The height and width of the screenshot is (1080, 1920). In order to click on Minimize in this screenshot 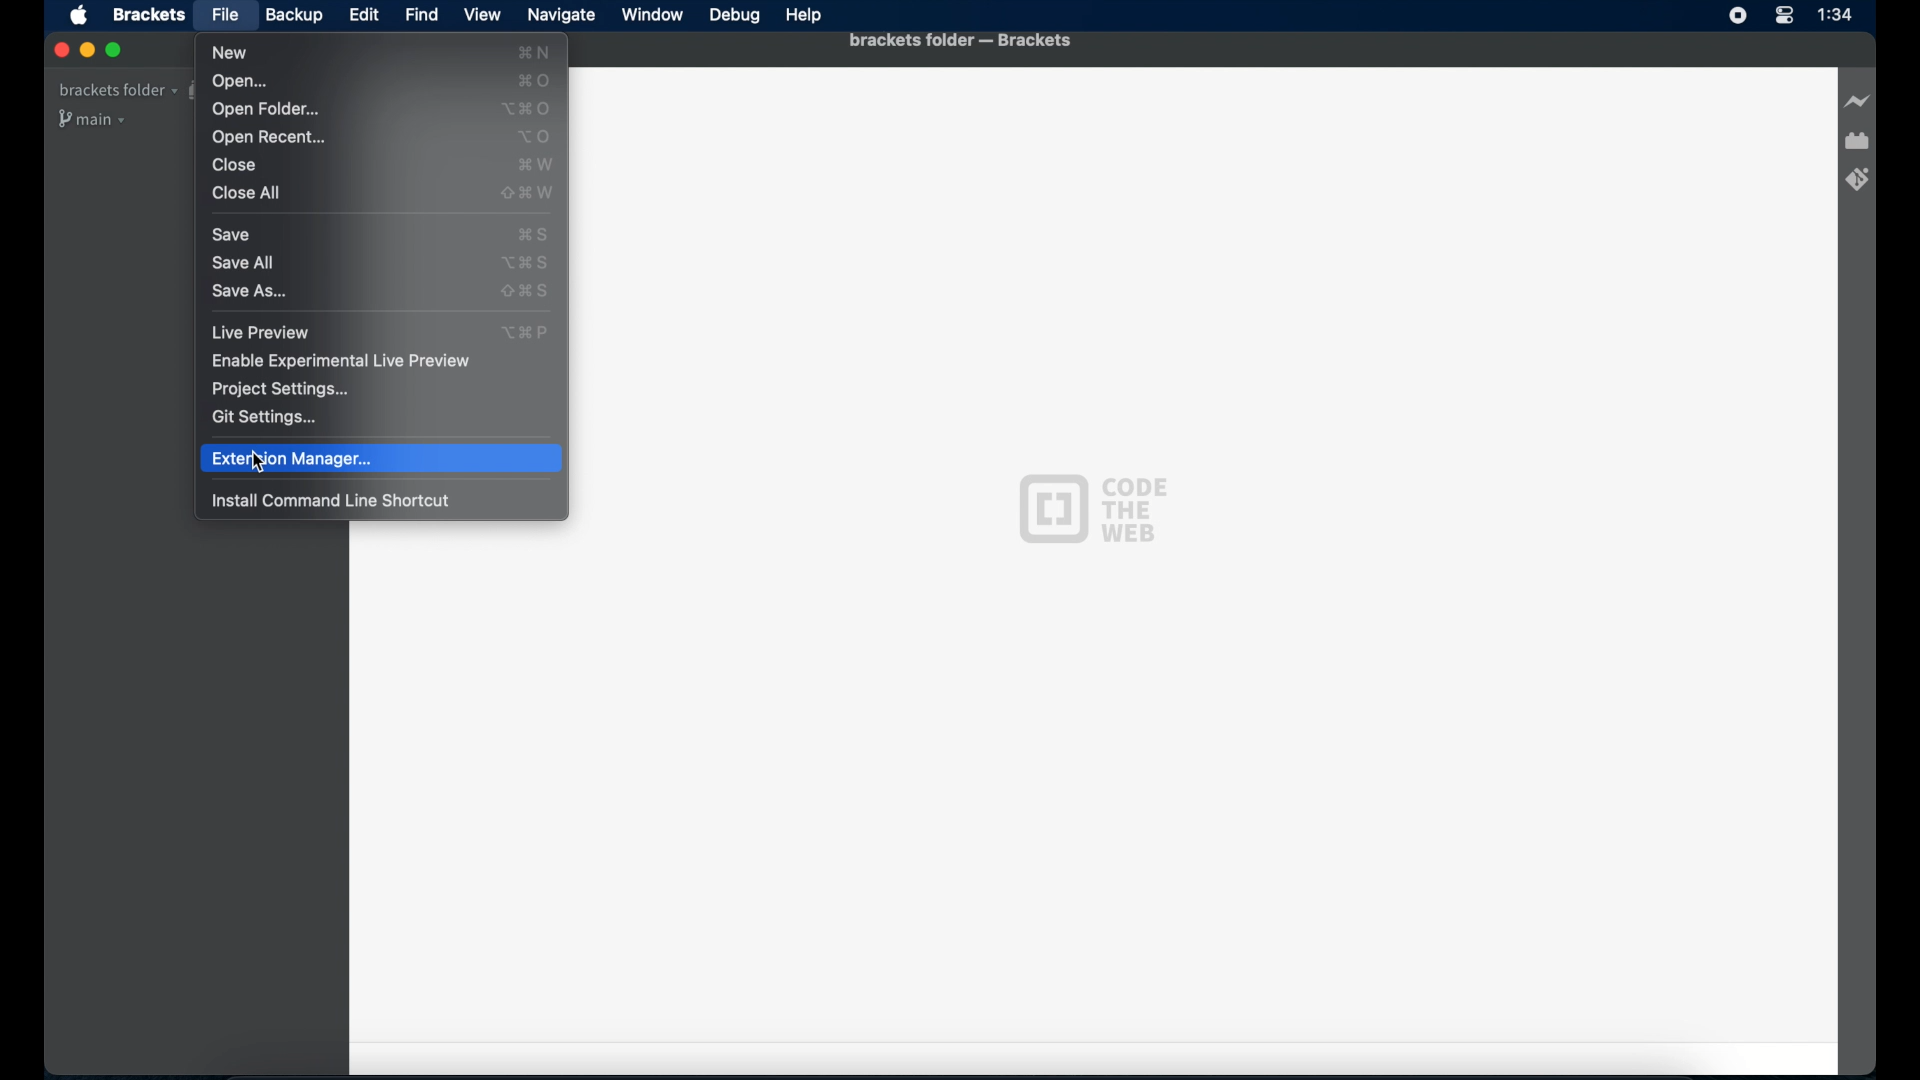, I will do `click(86, 50)`.